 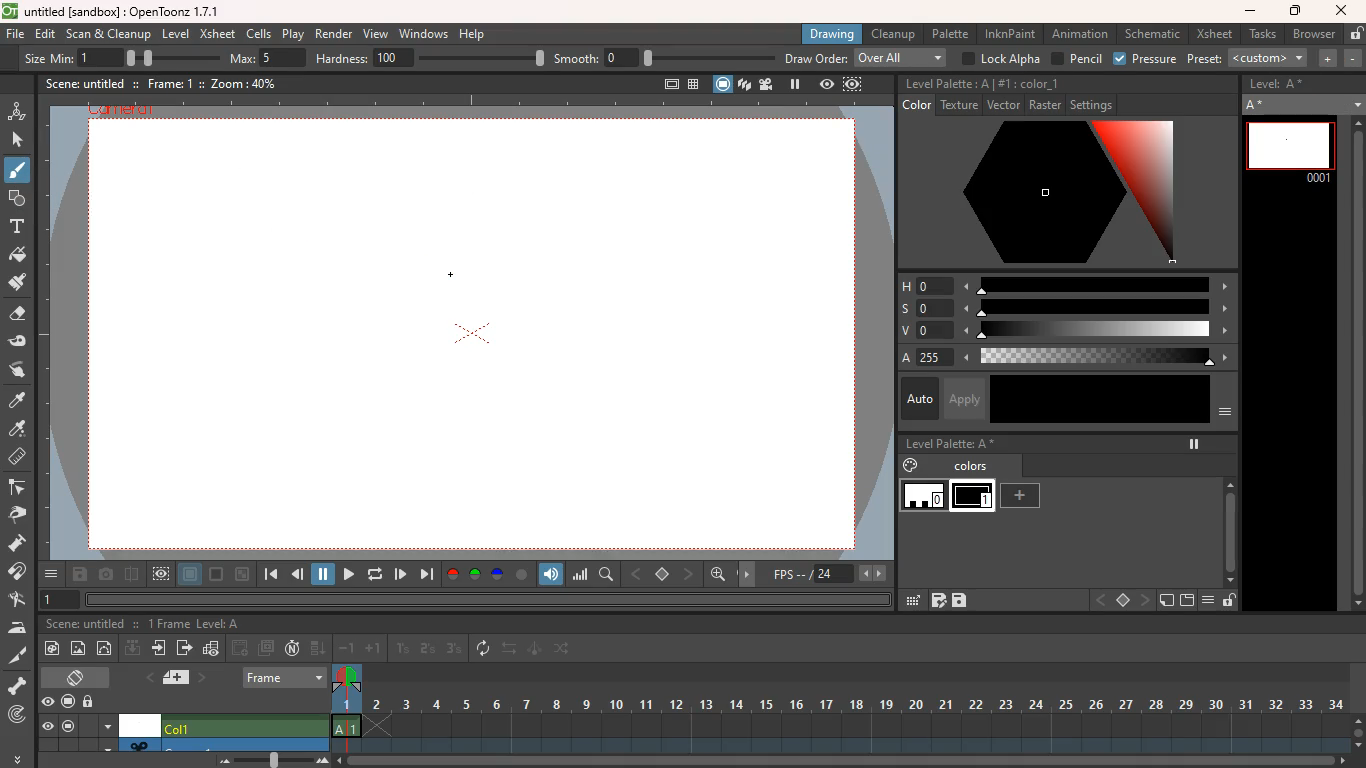 What do you see at coordinates (347, 648) in the screenshot?
I see `-1` at bounding box center [347, 648].